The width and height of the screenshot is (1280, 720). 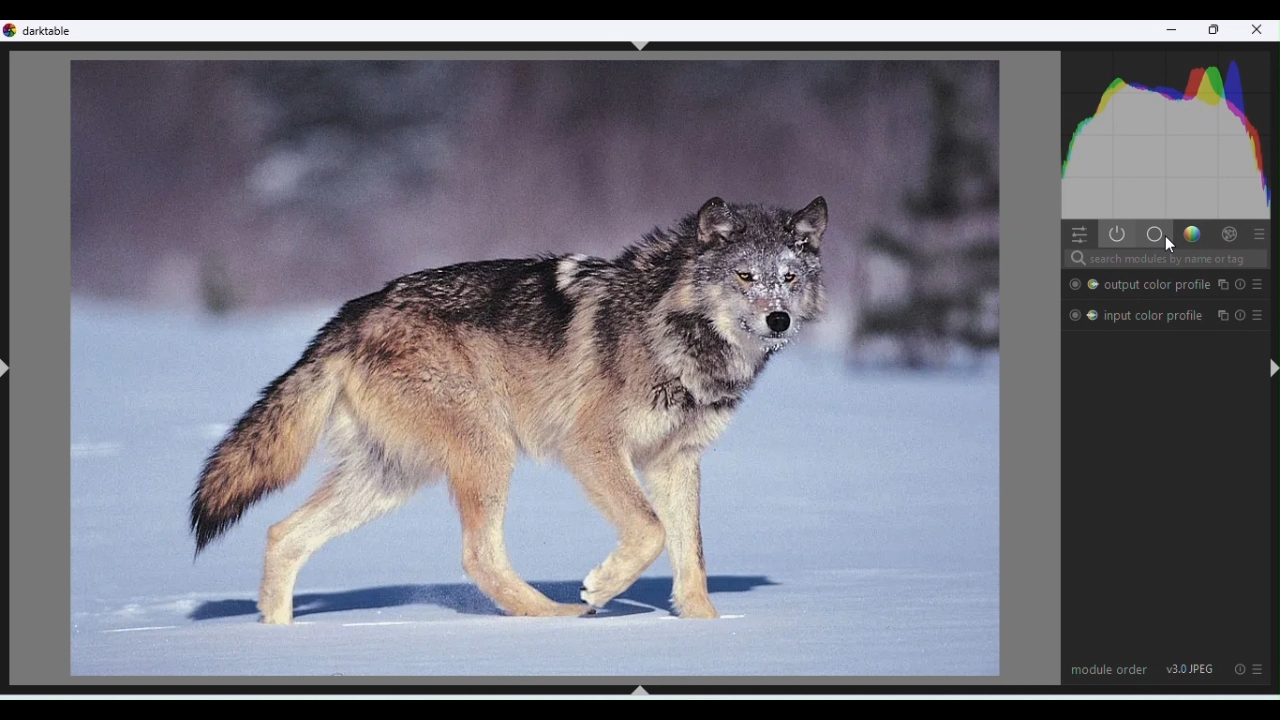 What do you see at coordinates (1169, 131) in the screenshot?
I see `Histogram` at bounding box center [1169, 131].